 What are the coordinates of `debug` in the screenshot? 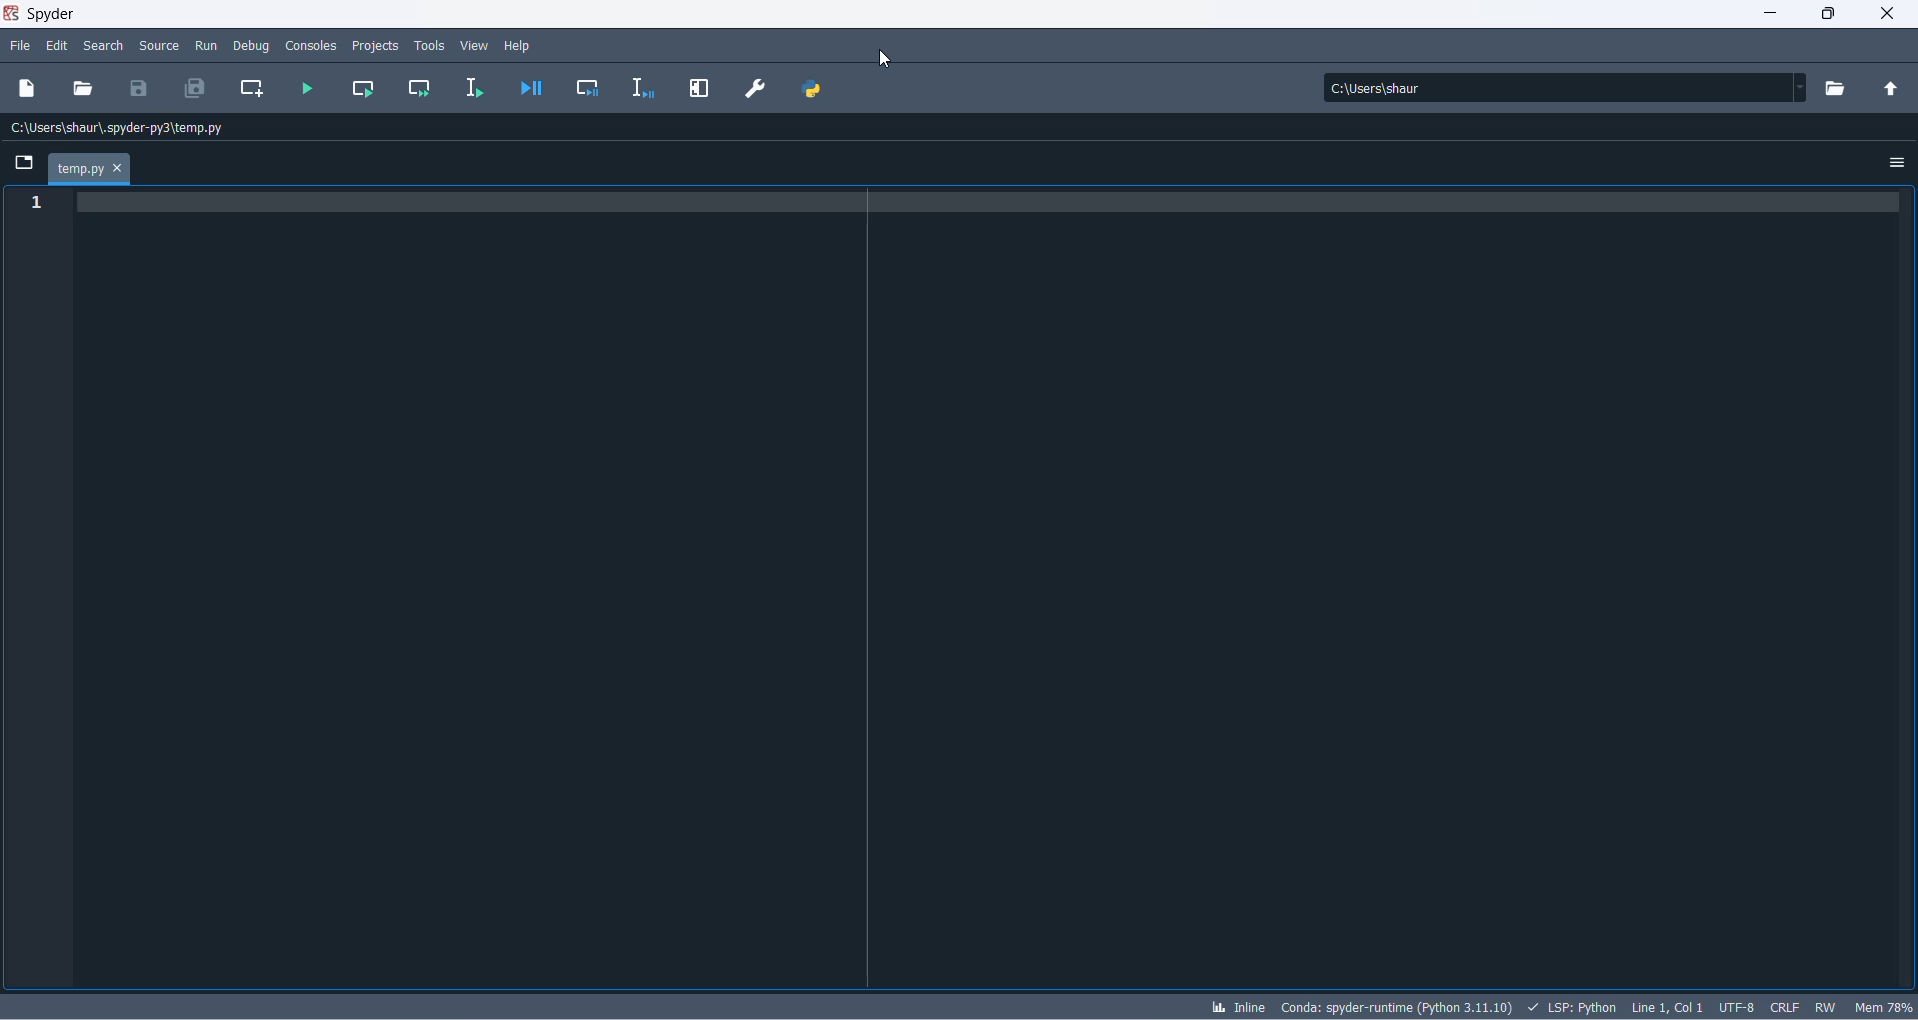 It's located at (251, 43).